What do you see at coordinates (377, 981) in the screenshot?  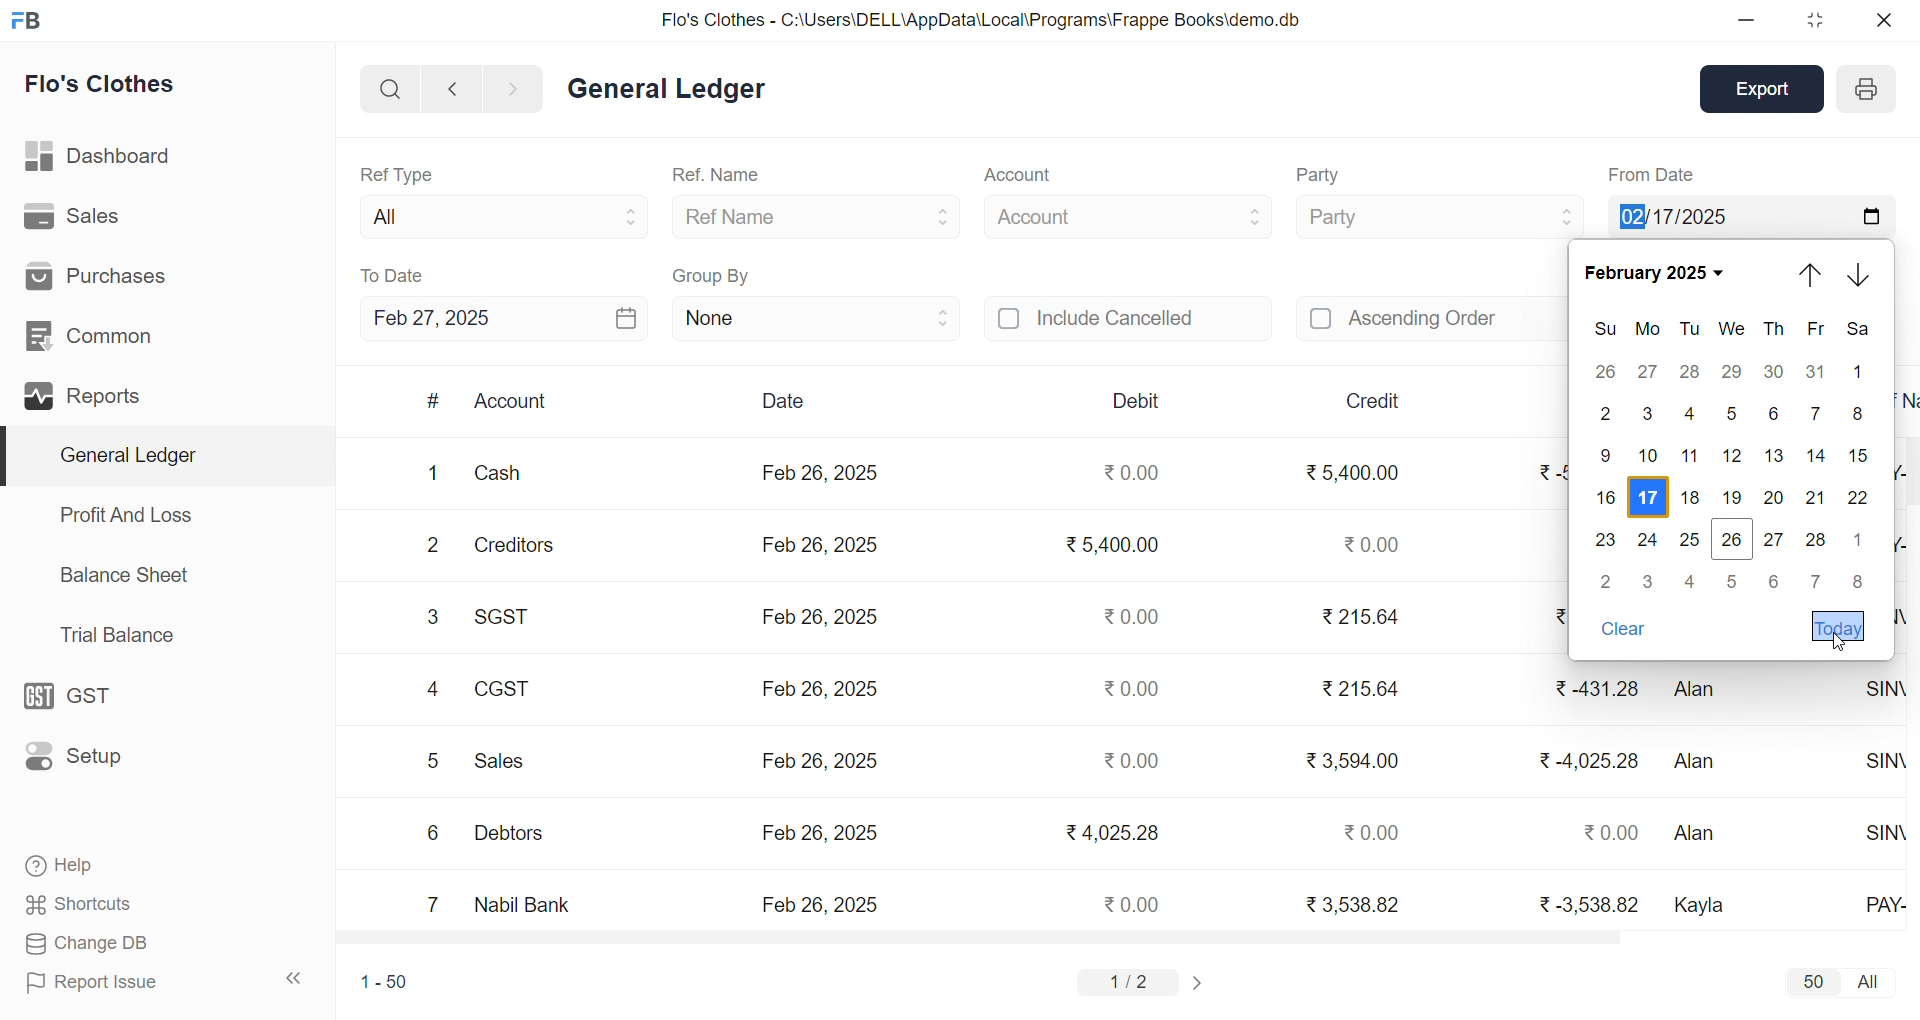 I see `1-50` at bounding box center [377, 981].